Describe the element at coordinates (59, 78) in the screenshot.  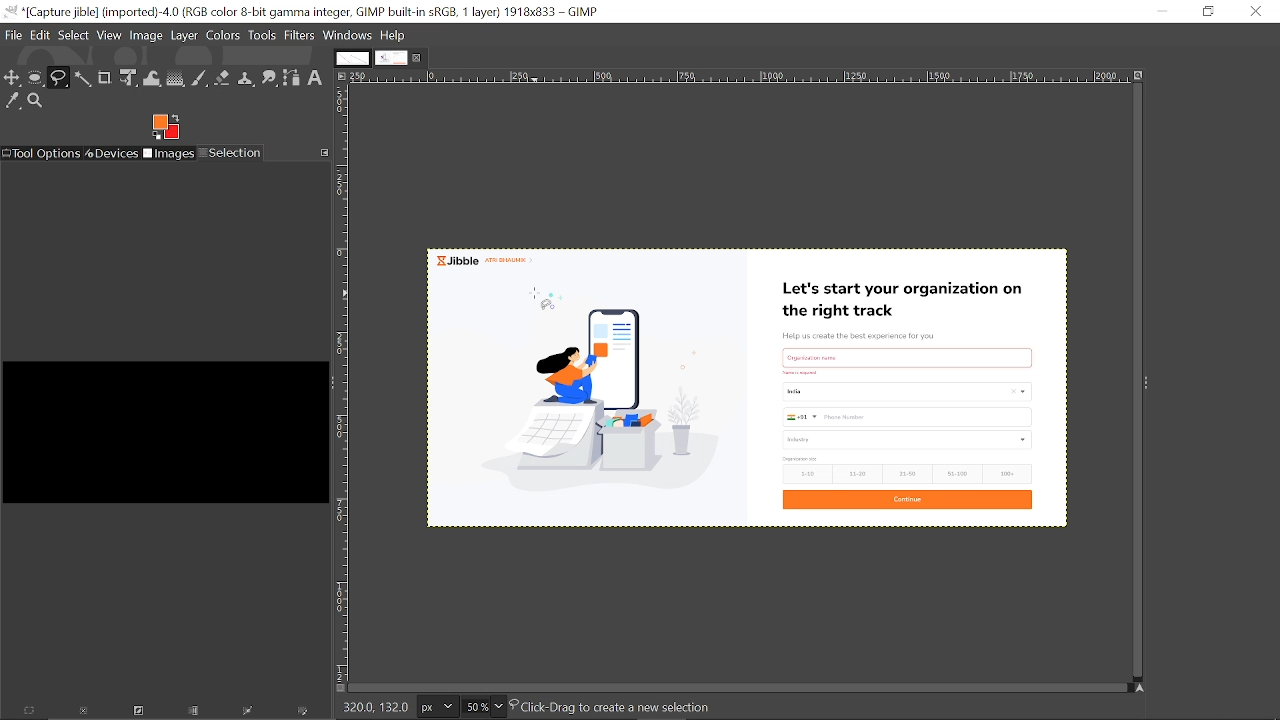
I see `Free select tool` at that location.